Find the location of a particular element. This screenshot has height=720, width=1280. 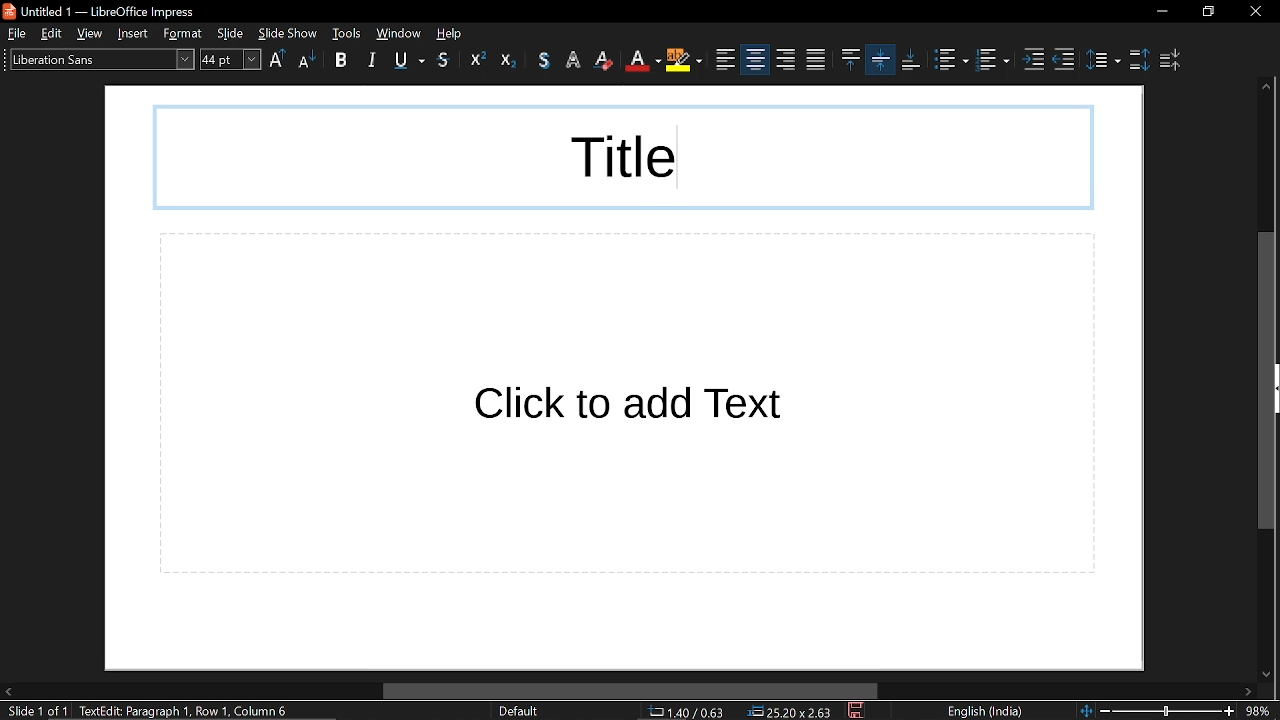

move down is located at coordinates (1262, 671).